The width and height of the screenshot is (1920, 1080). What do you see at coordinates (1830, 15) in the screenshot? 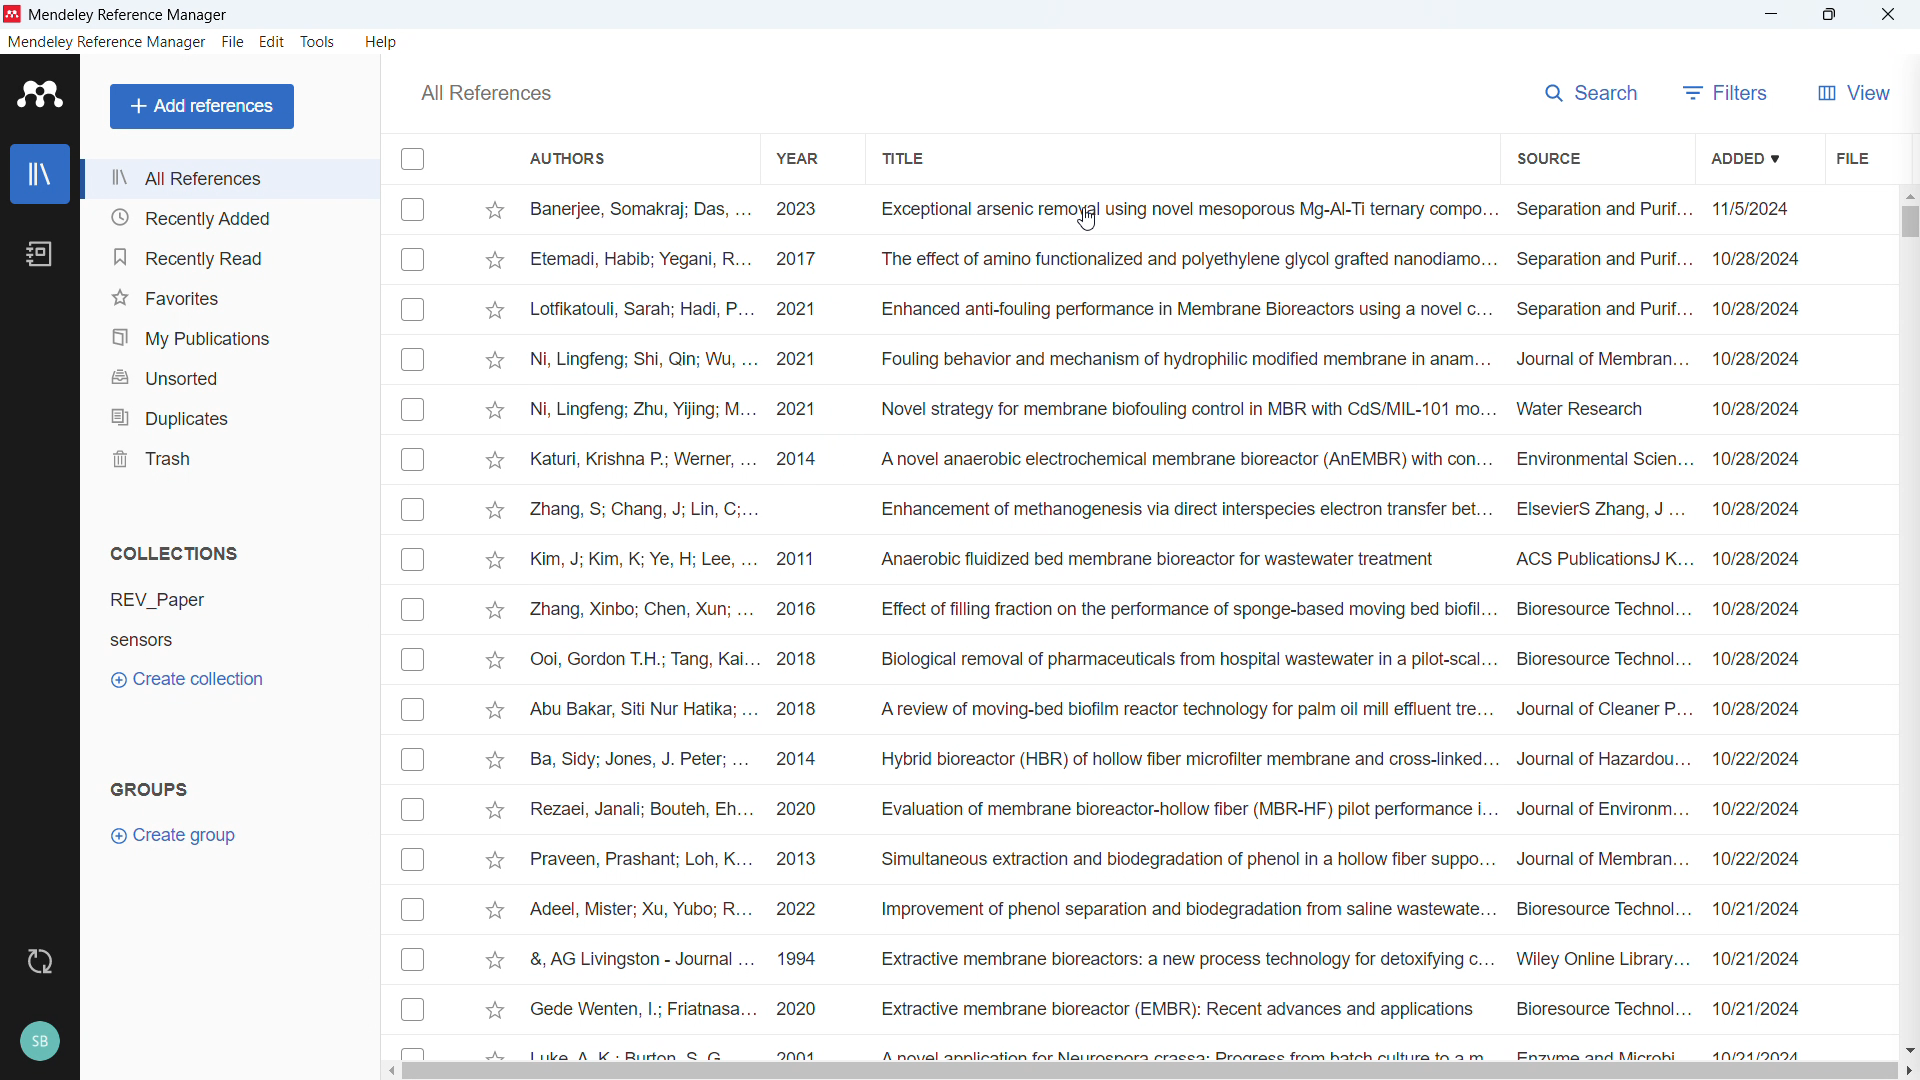
I see `Maximise ` at bounding box center [1830, 15].